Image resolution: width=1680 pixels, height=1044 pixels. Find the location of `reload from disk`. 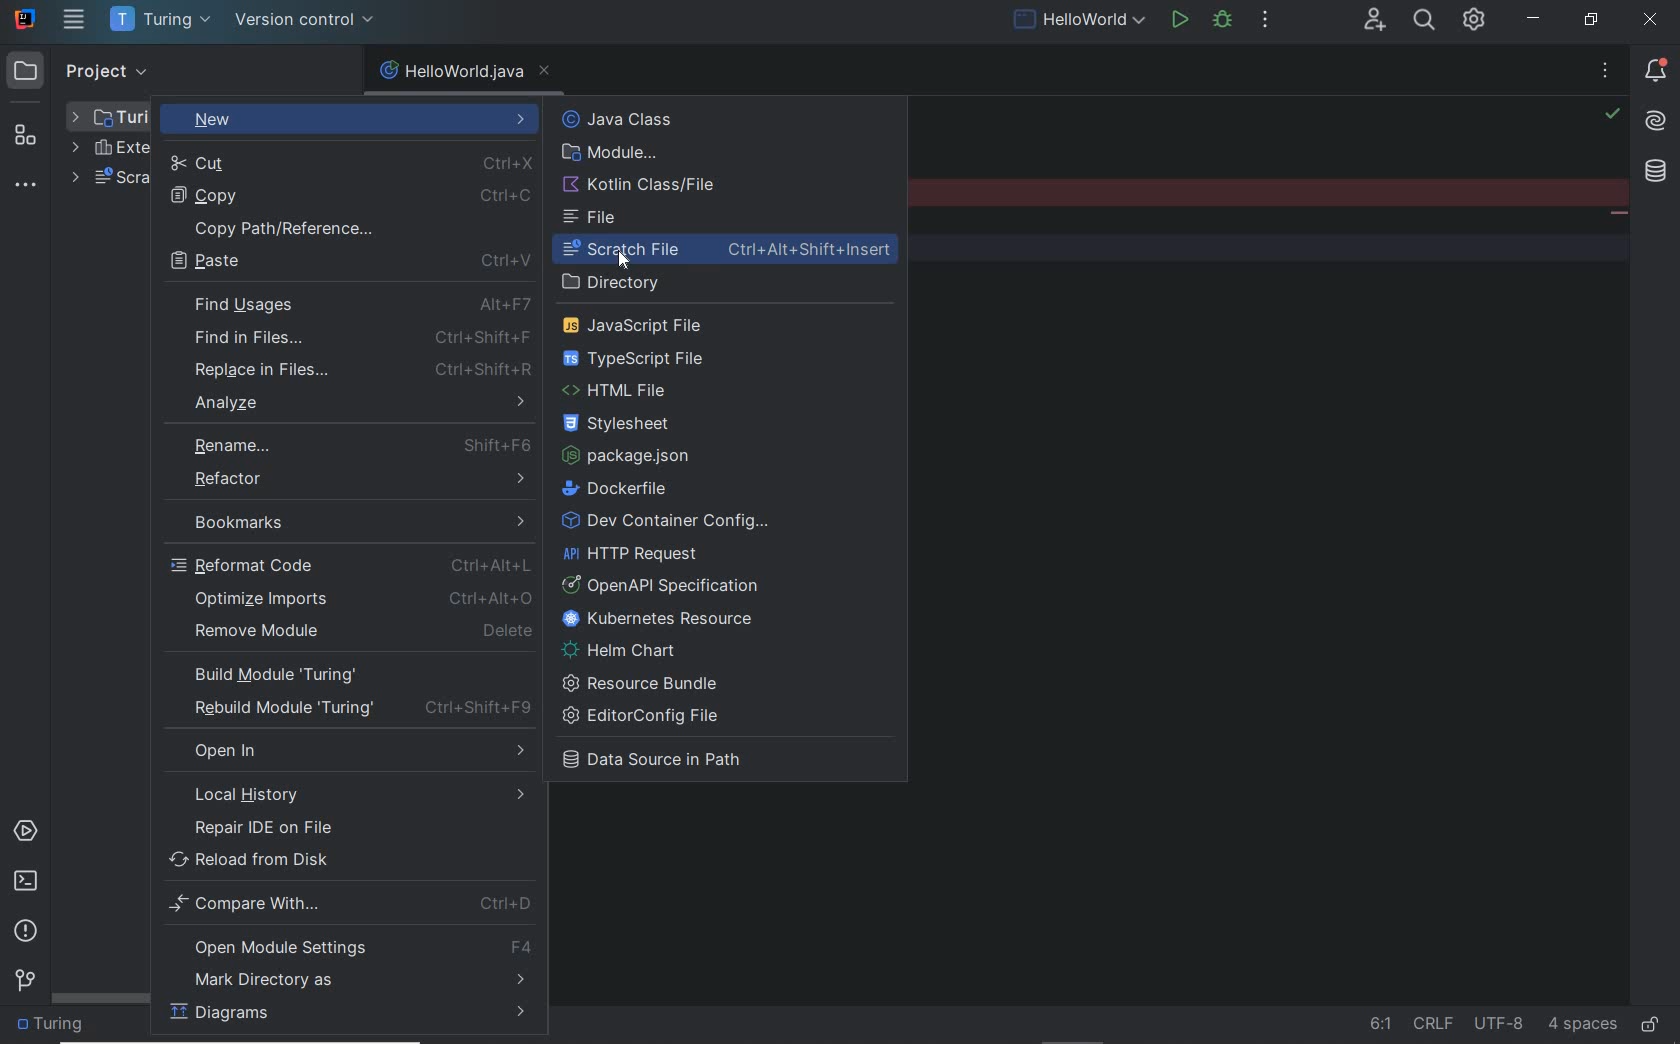

reload from disk is located at coordinates (349, 861).